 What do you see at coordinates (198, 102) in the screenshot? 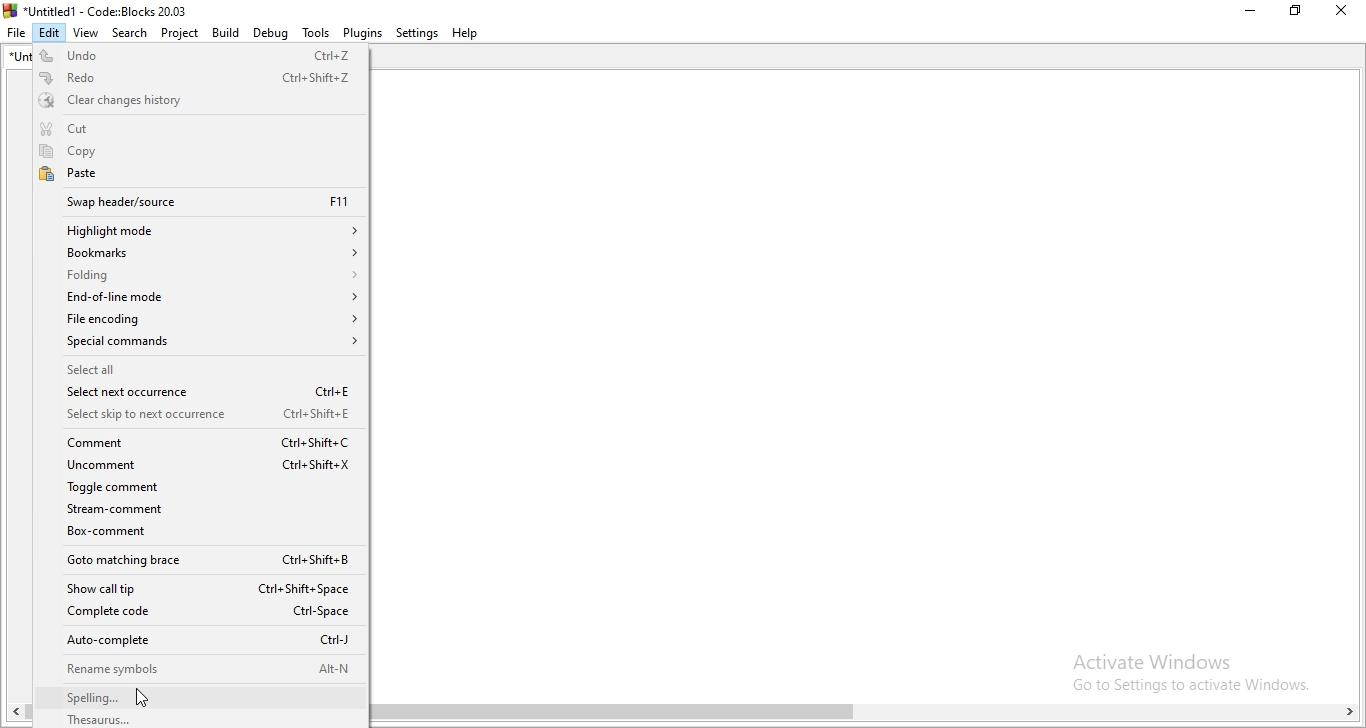
I see `Clear changes history` at bounding box center [198, 102].